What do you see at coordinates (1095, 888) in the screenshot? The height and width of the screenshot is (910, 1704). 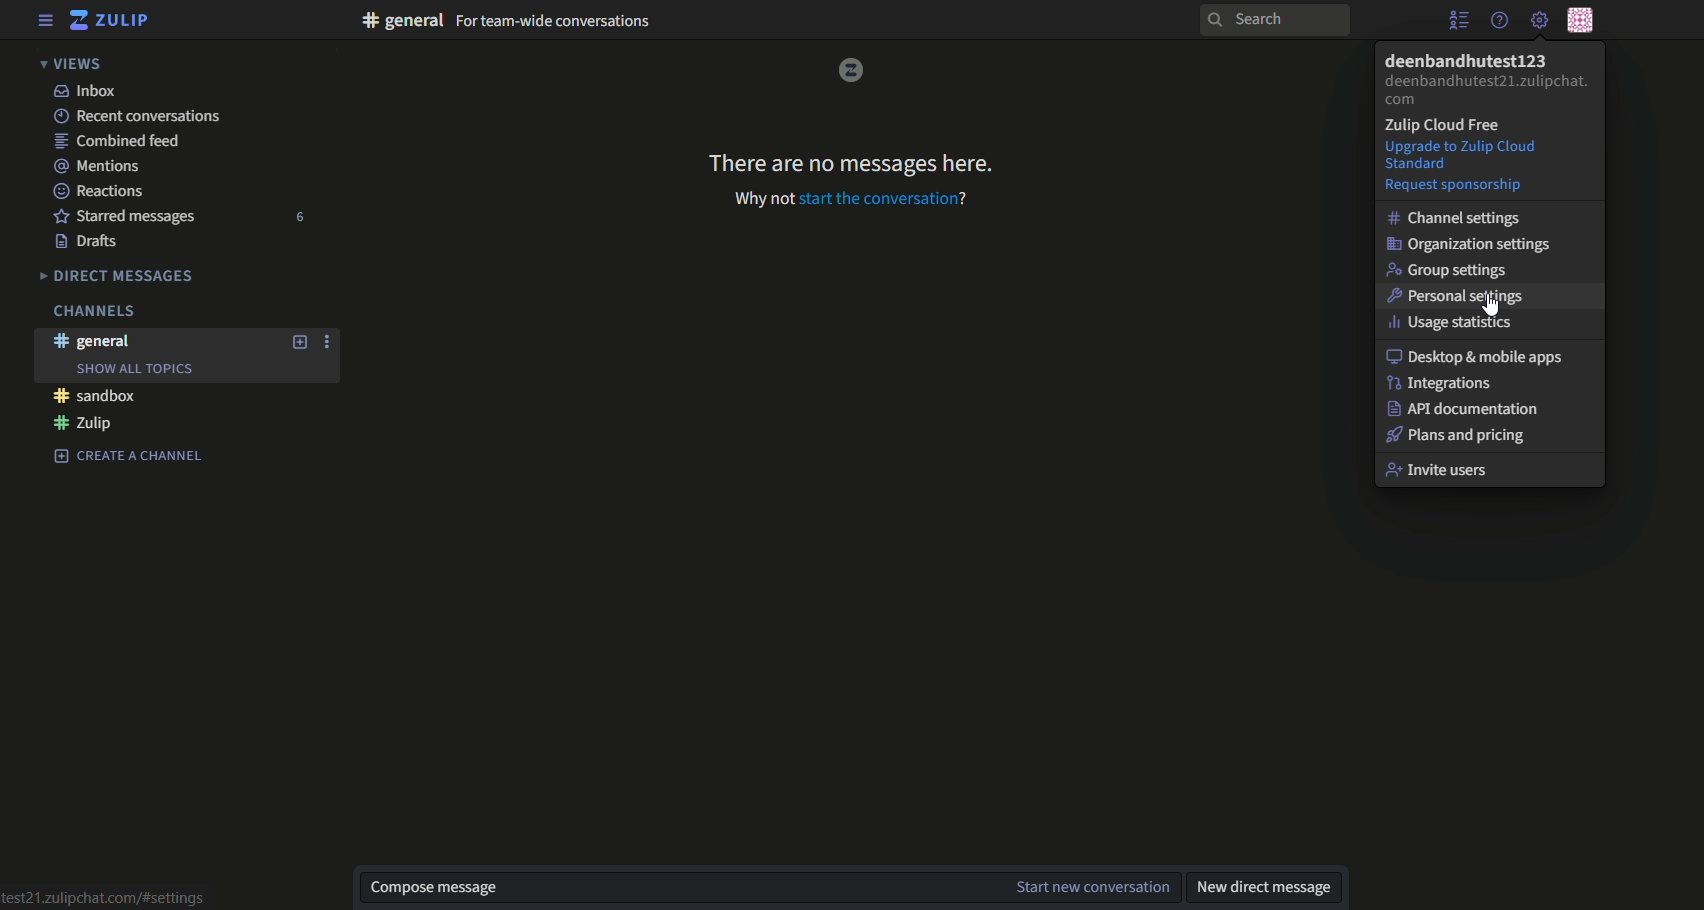 I see `start new conversation` at bounding box center [1095, 888].